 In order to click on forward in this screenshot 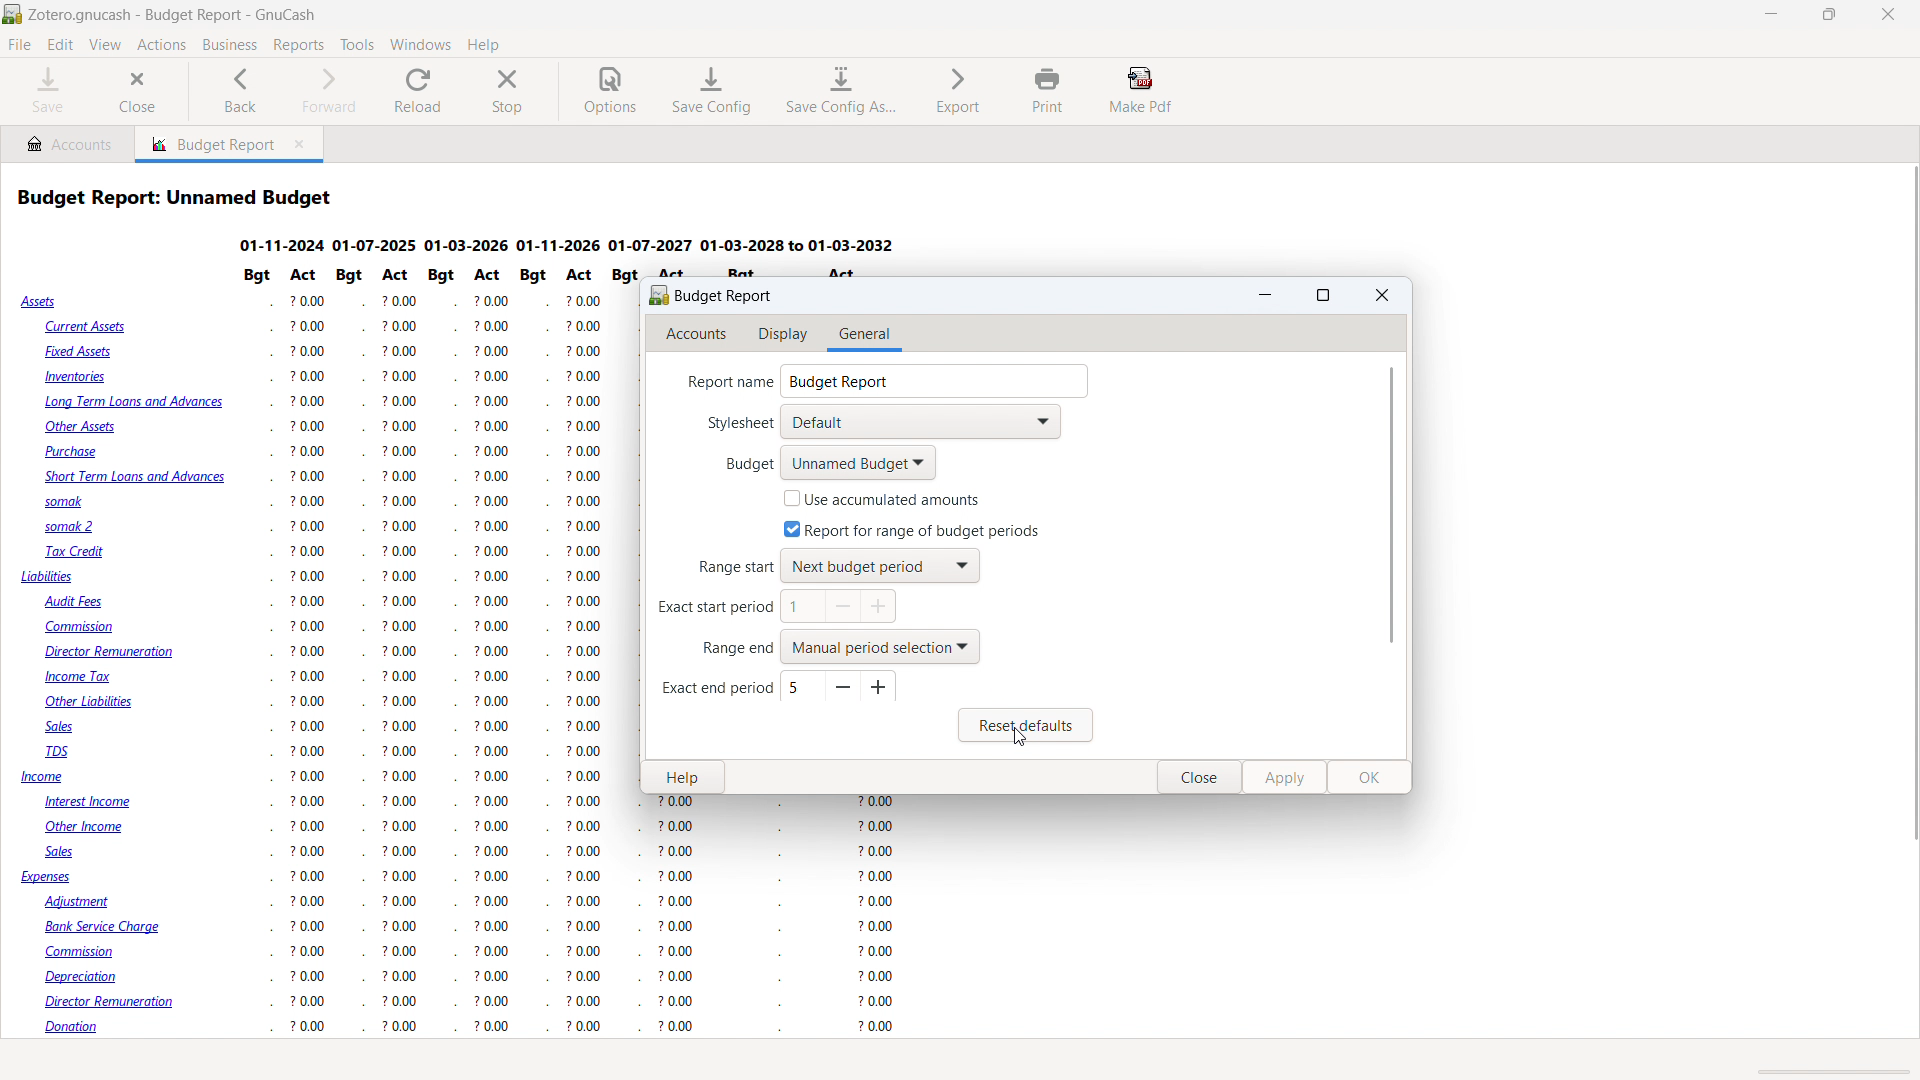, I will do `click(325, 91)`.